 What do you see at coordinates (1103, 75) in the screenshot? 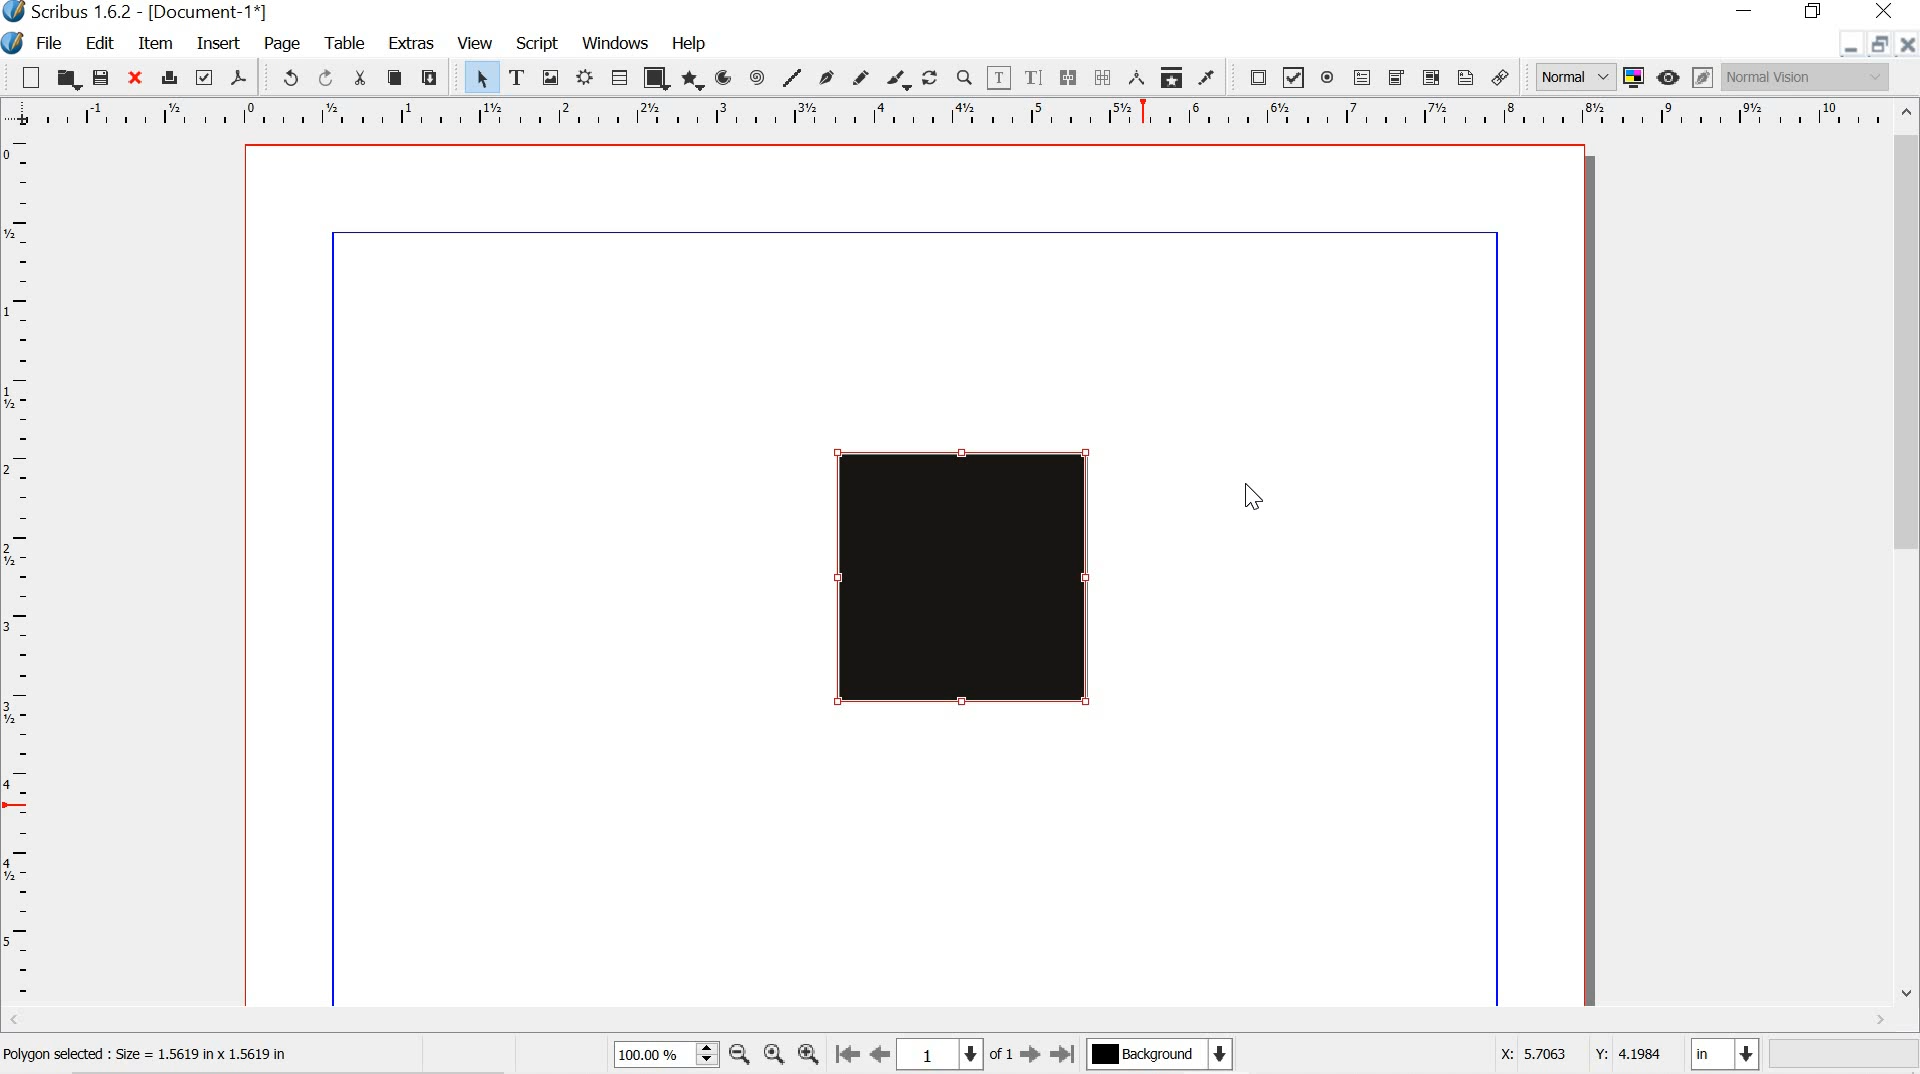
I see `unlink text frames` at bounding box center [1103, 75].